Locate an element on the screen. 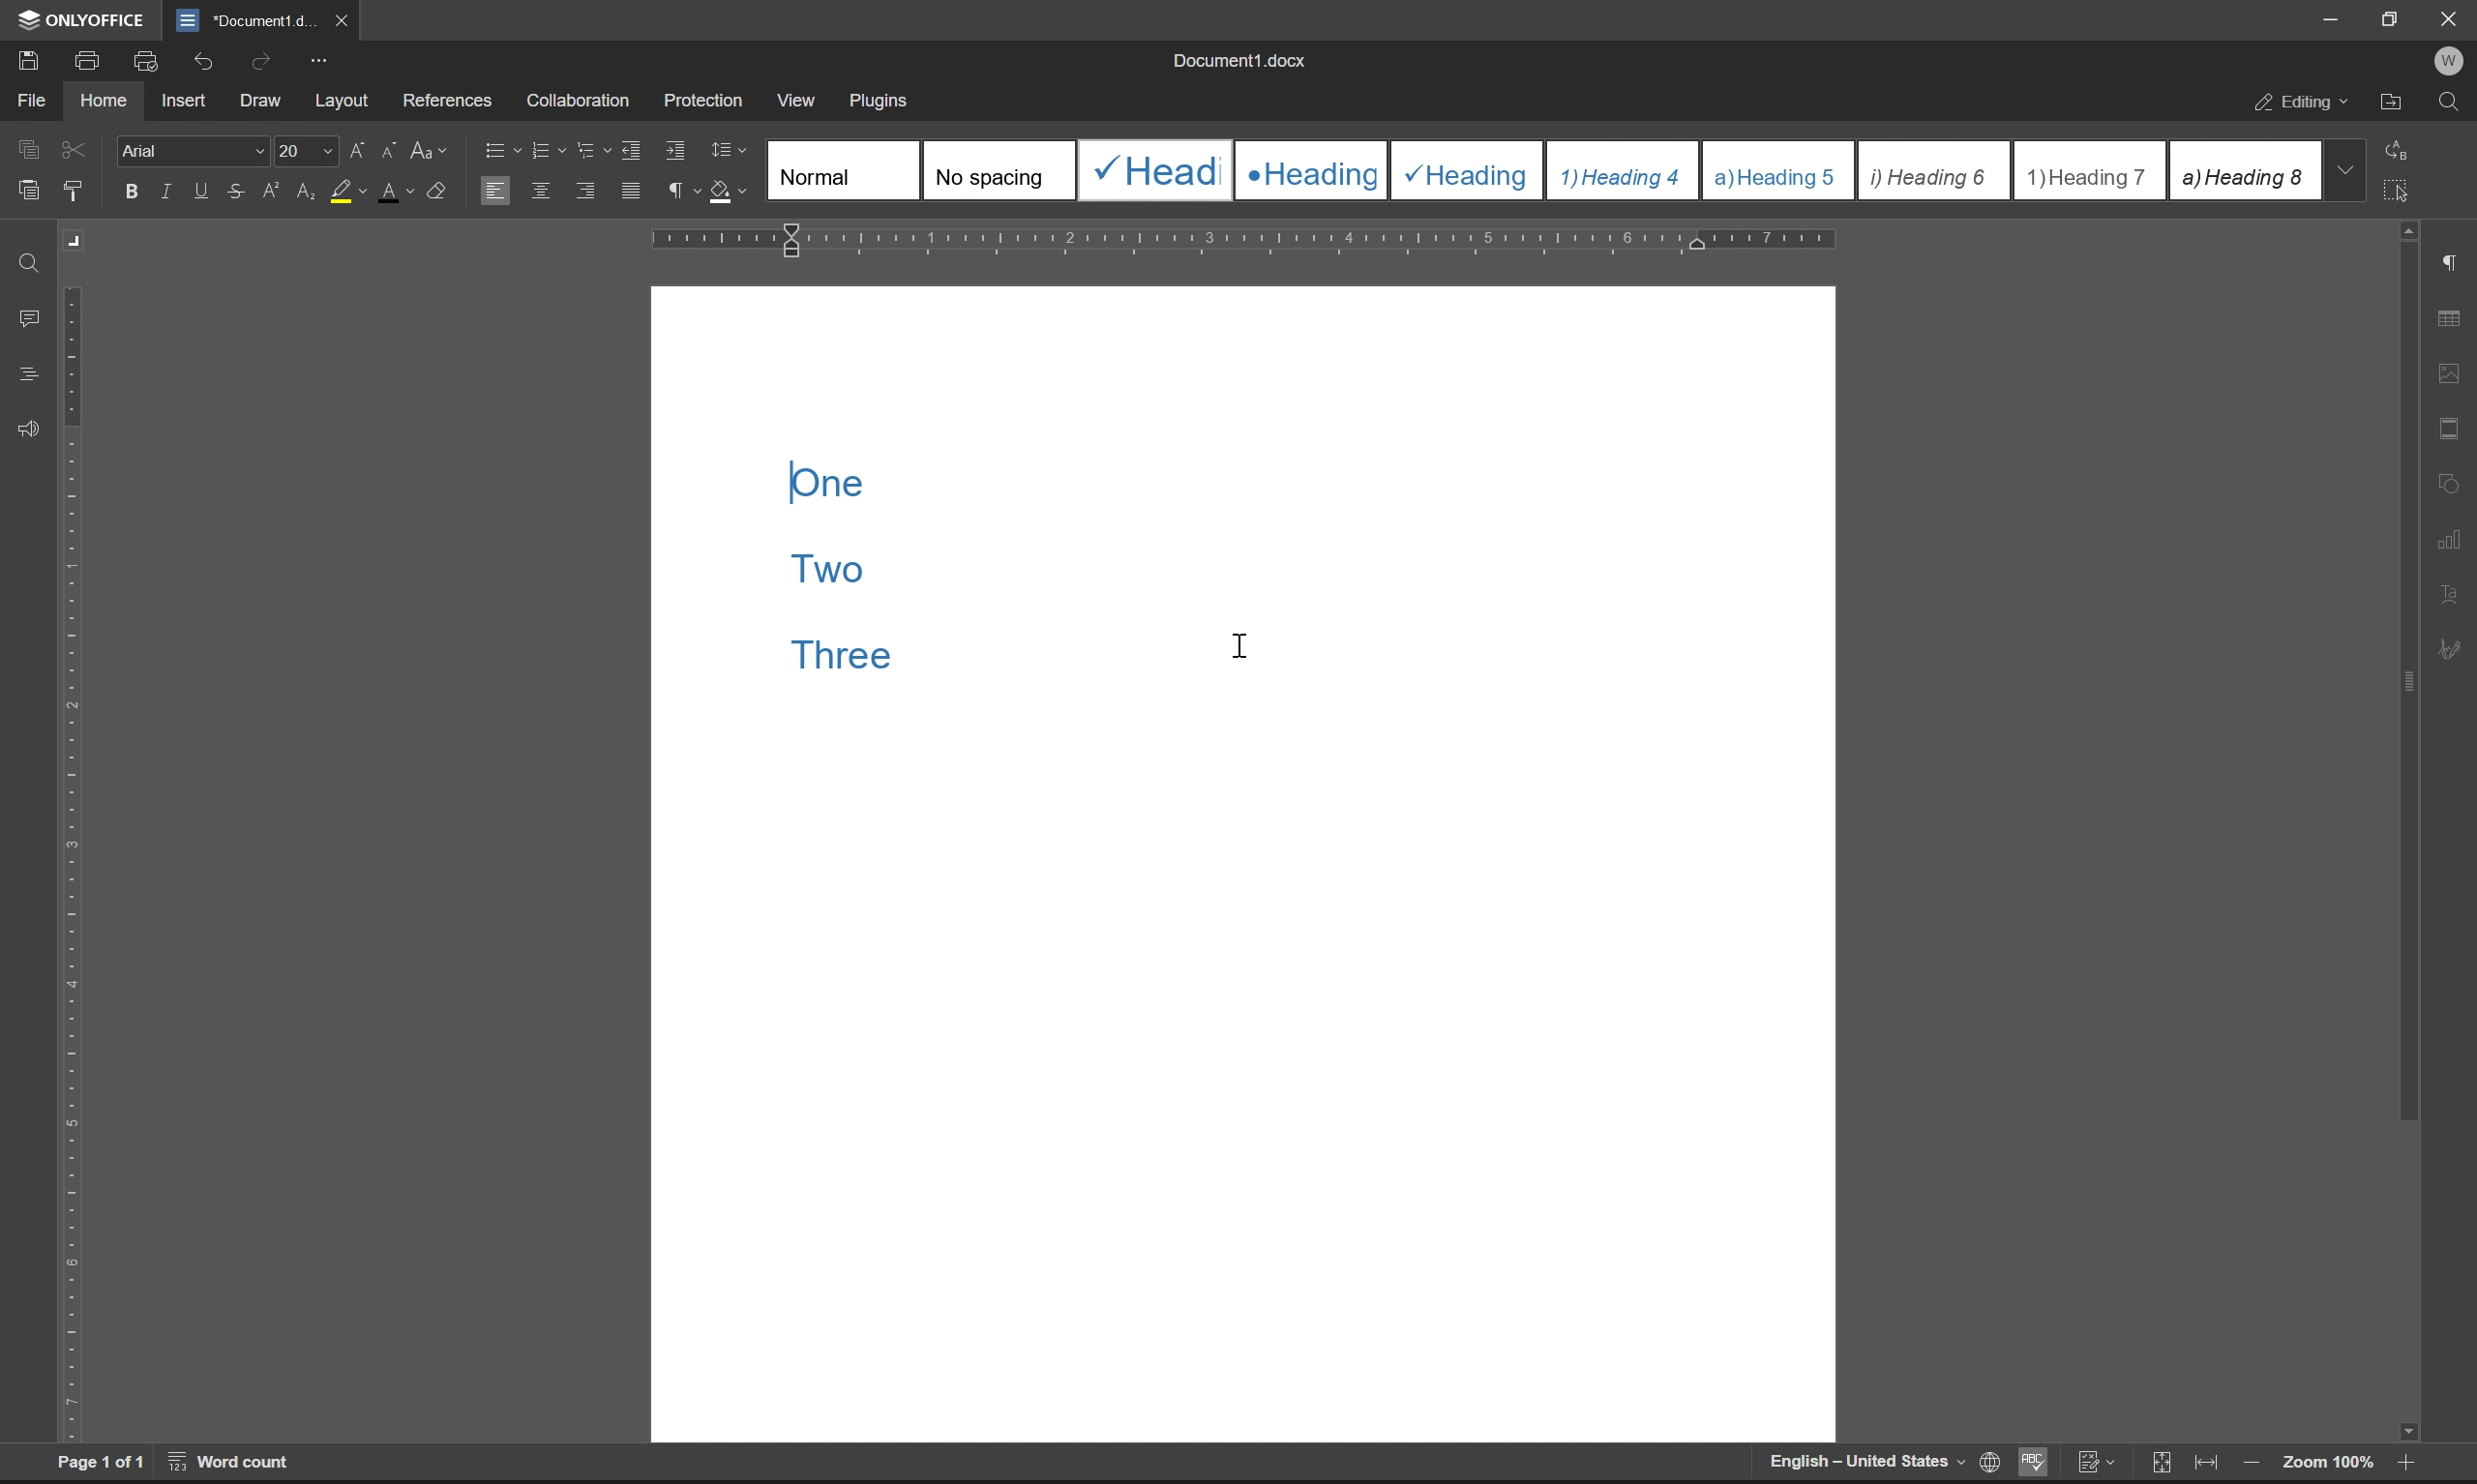  increment font case is located at coordinates (355, 146).